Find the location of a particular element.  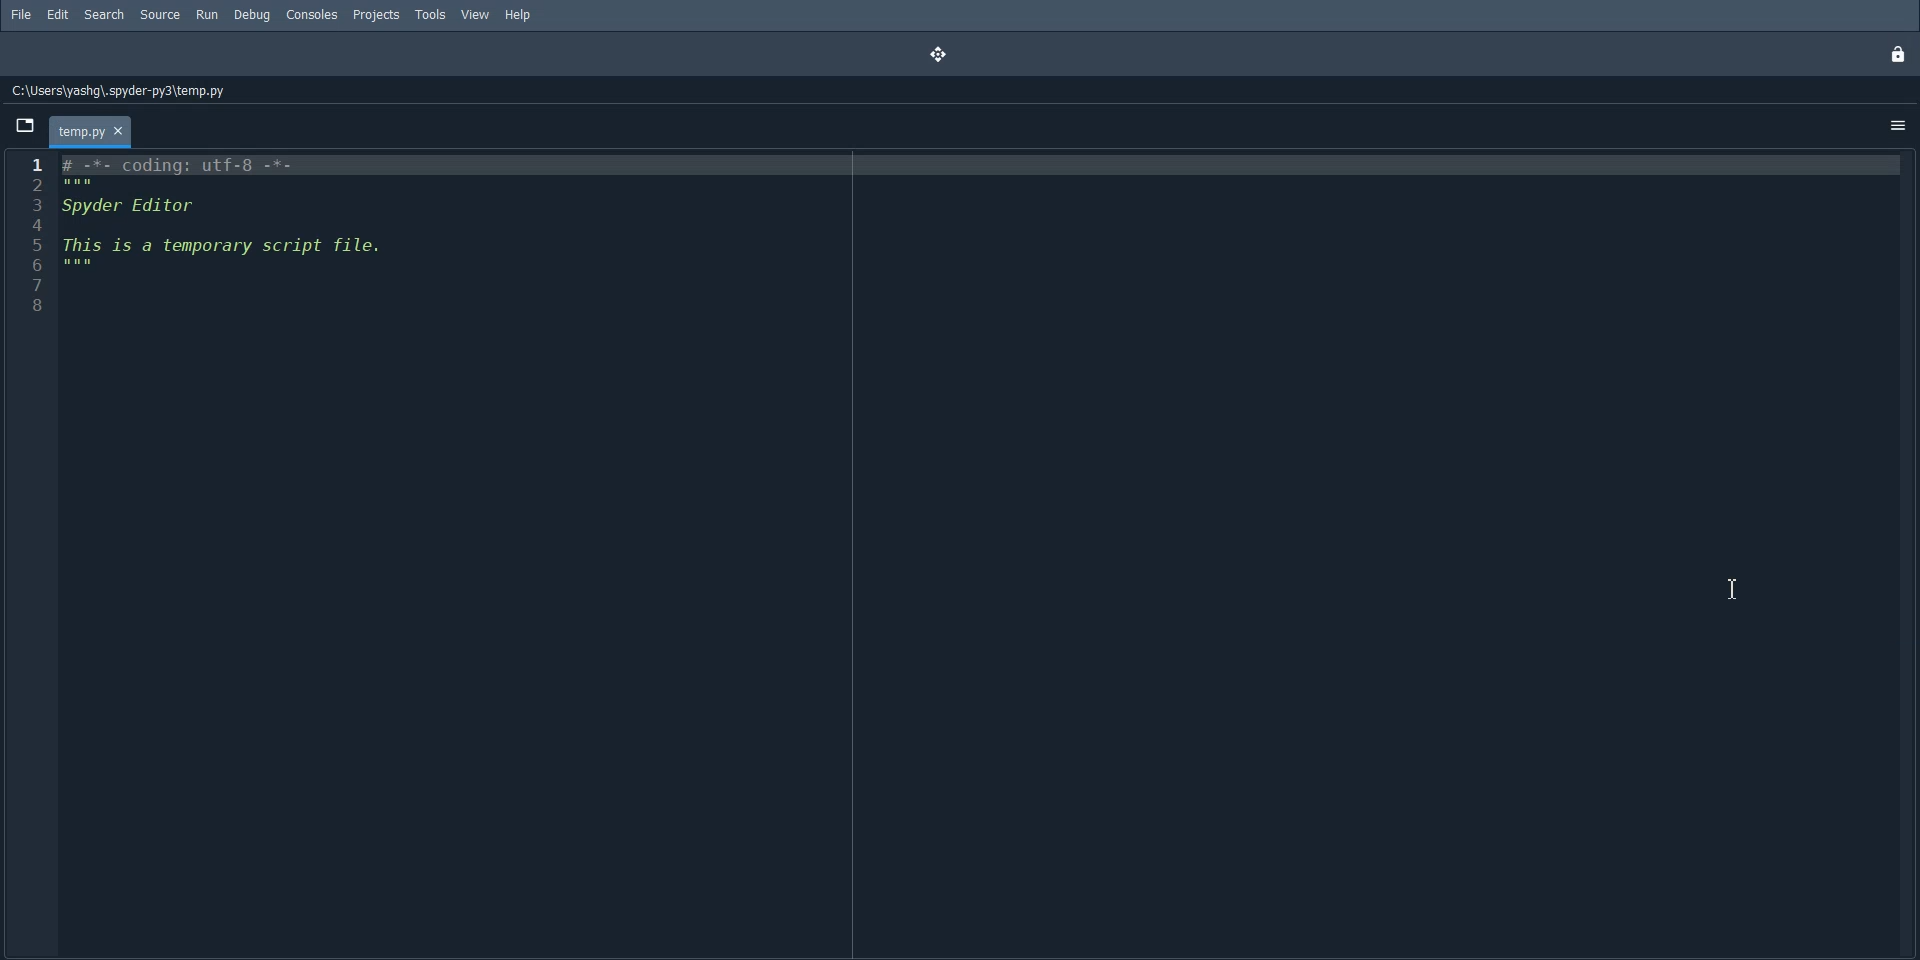

Source is located at coordinates (160, 14).